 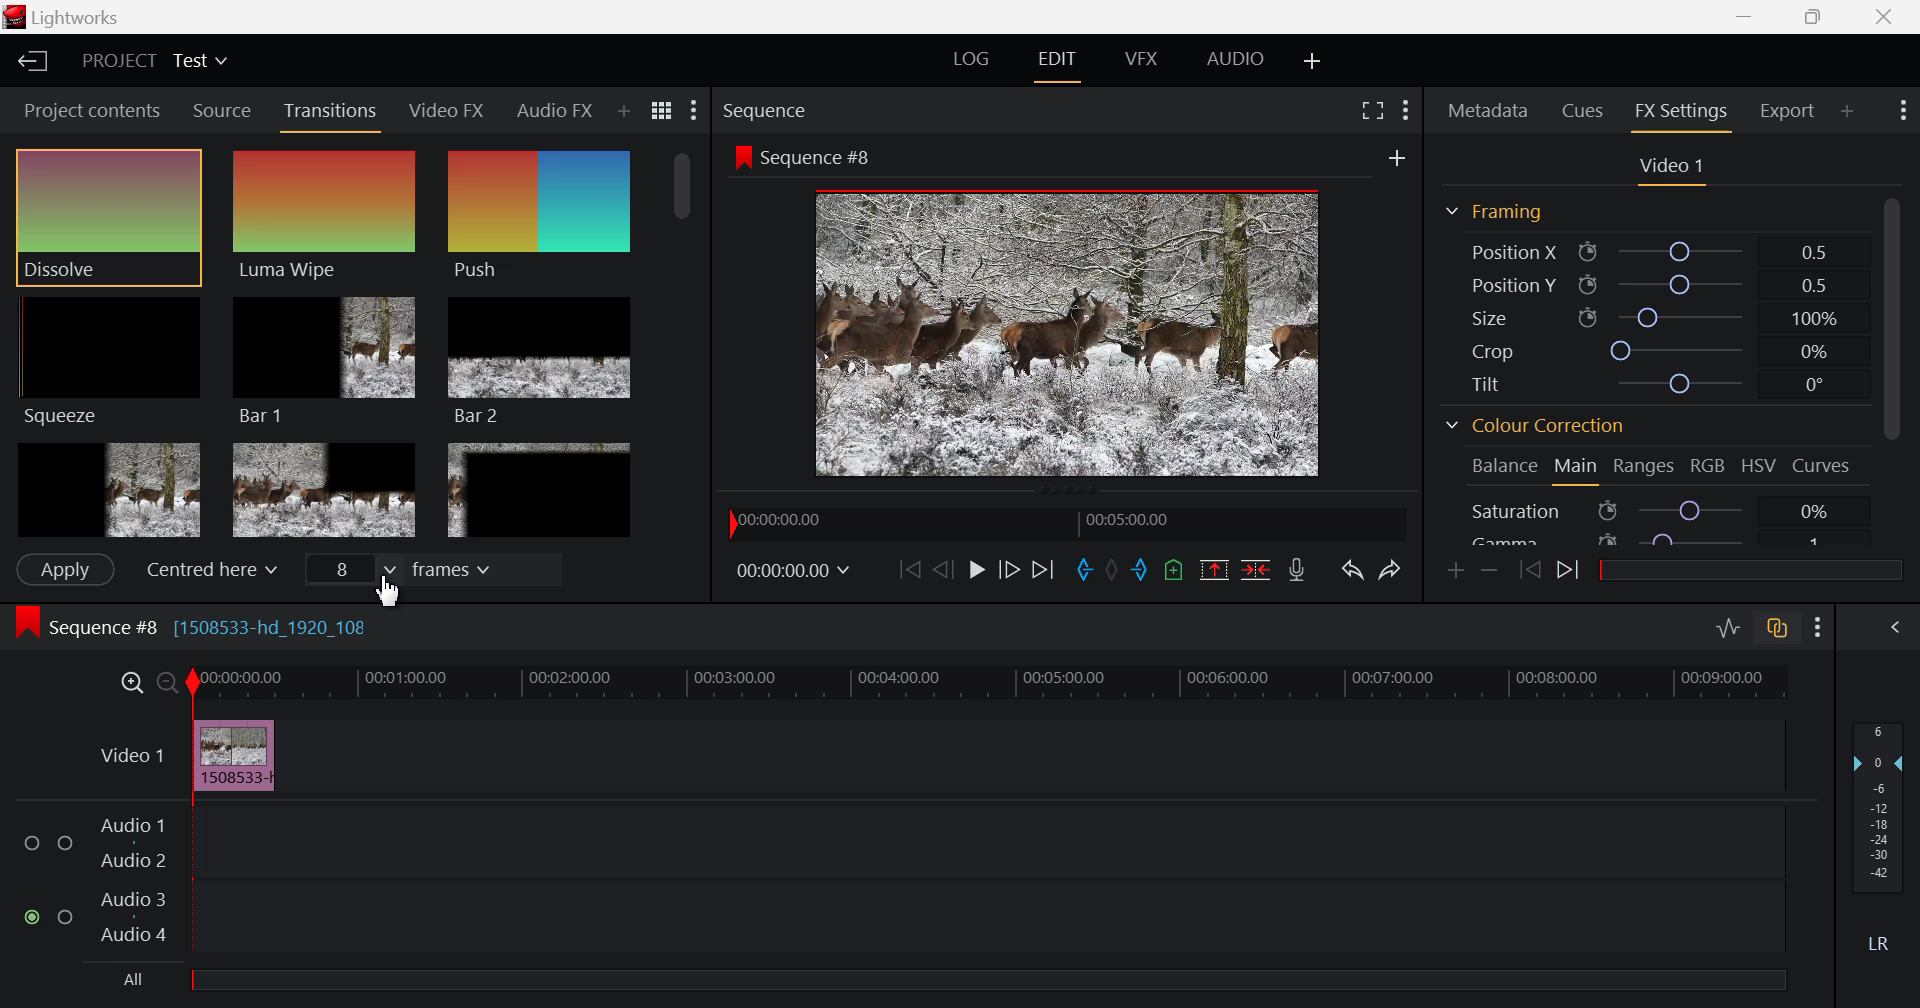 What do you see at coordinates (31, 62) in the screenshot?
I see `Back to Homepage` at bounding box center [31, 62].